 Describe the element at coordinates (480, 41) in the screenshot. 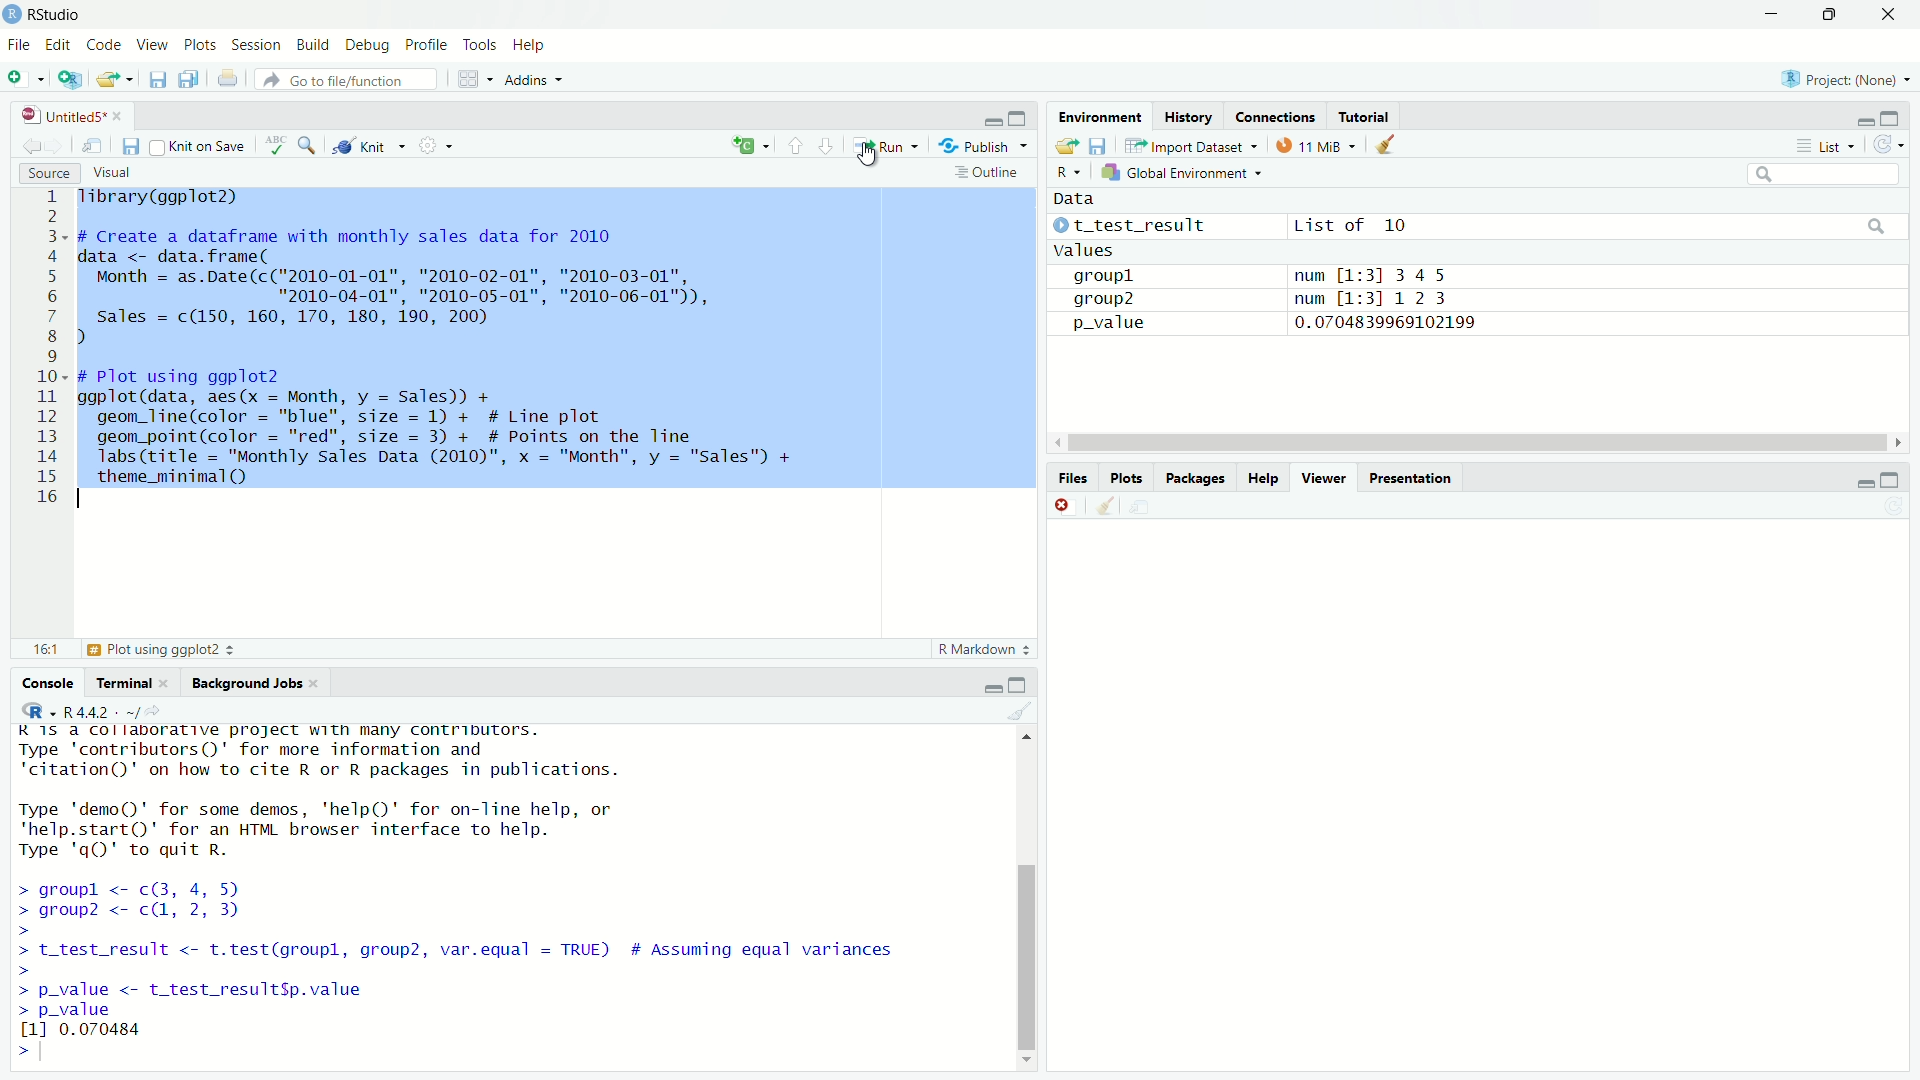

I see `Tools` at that location.